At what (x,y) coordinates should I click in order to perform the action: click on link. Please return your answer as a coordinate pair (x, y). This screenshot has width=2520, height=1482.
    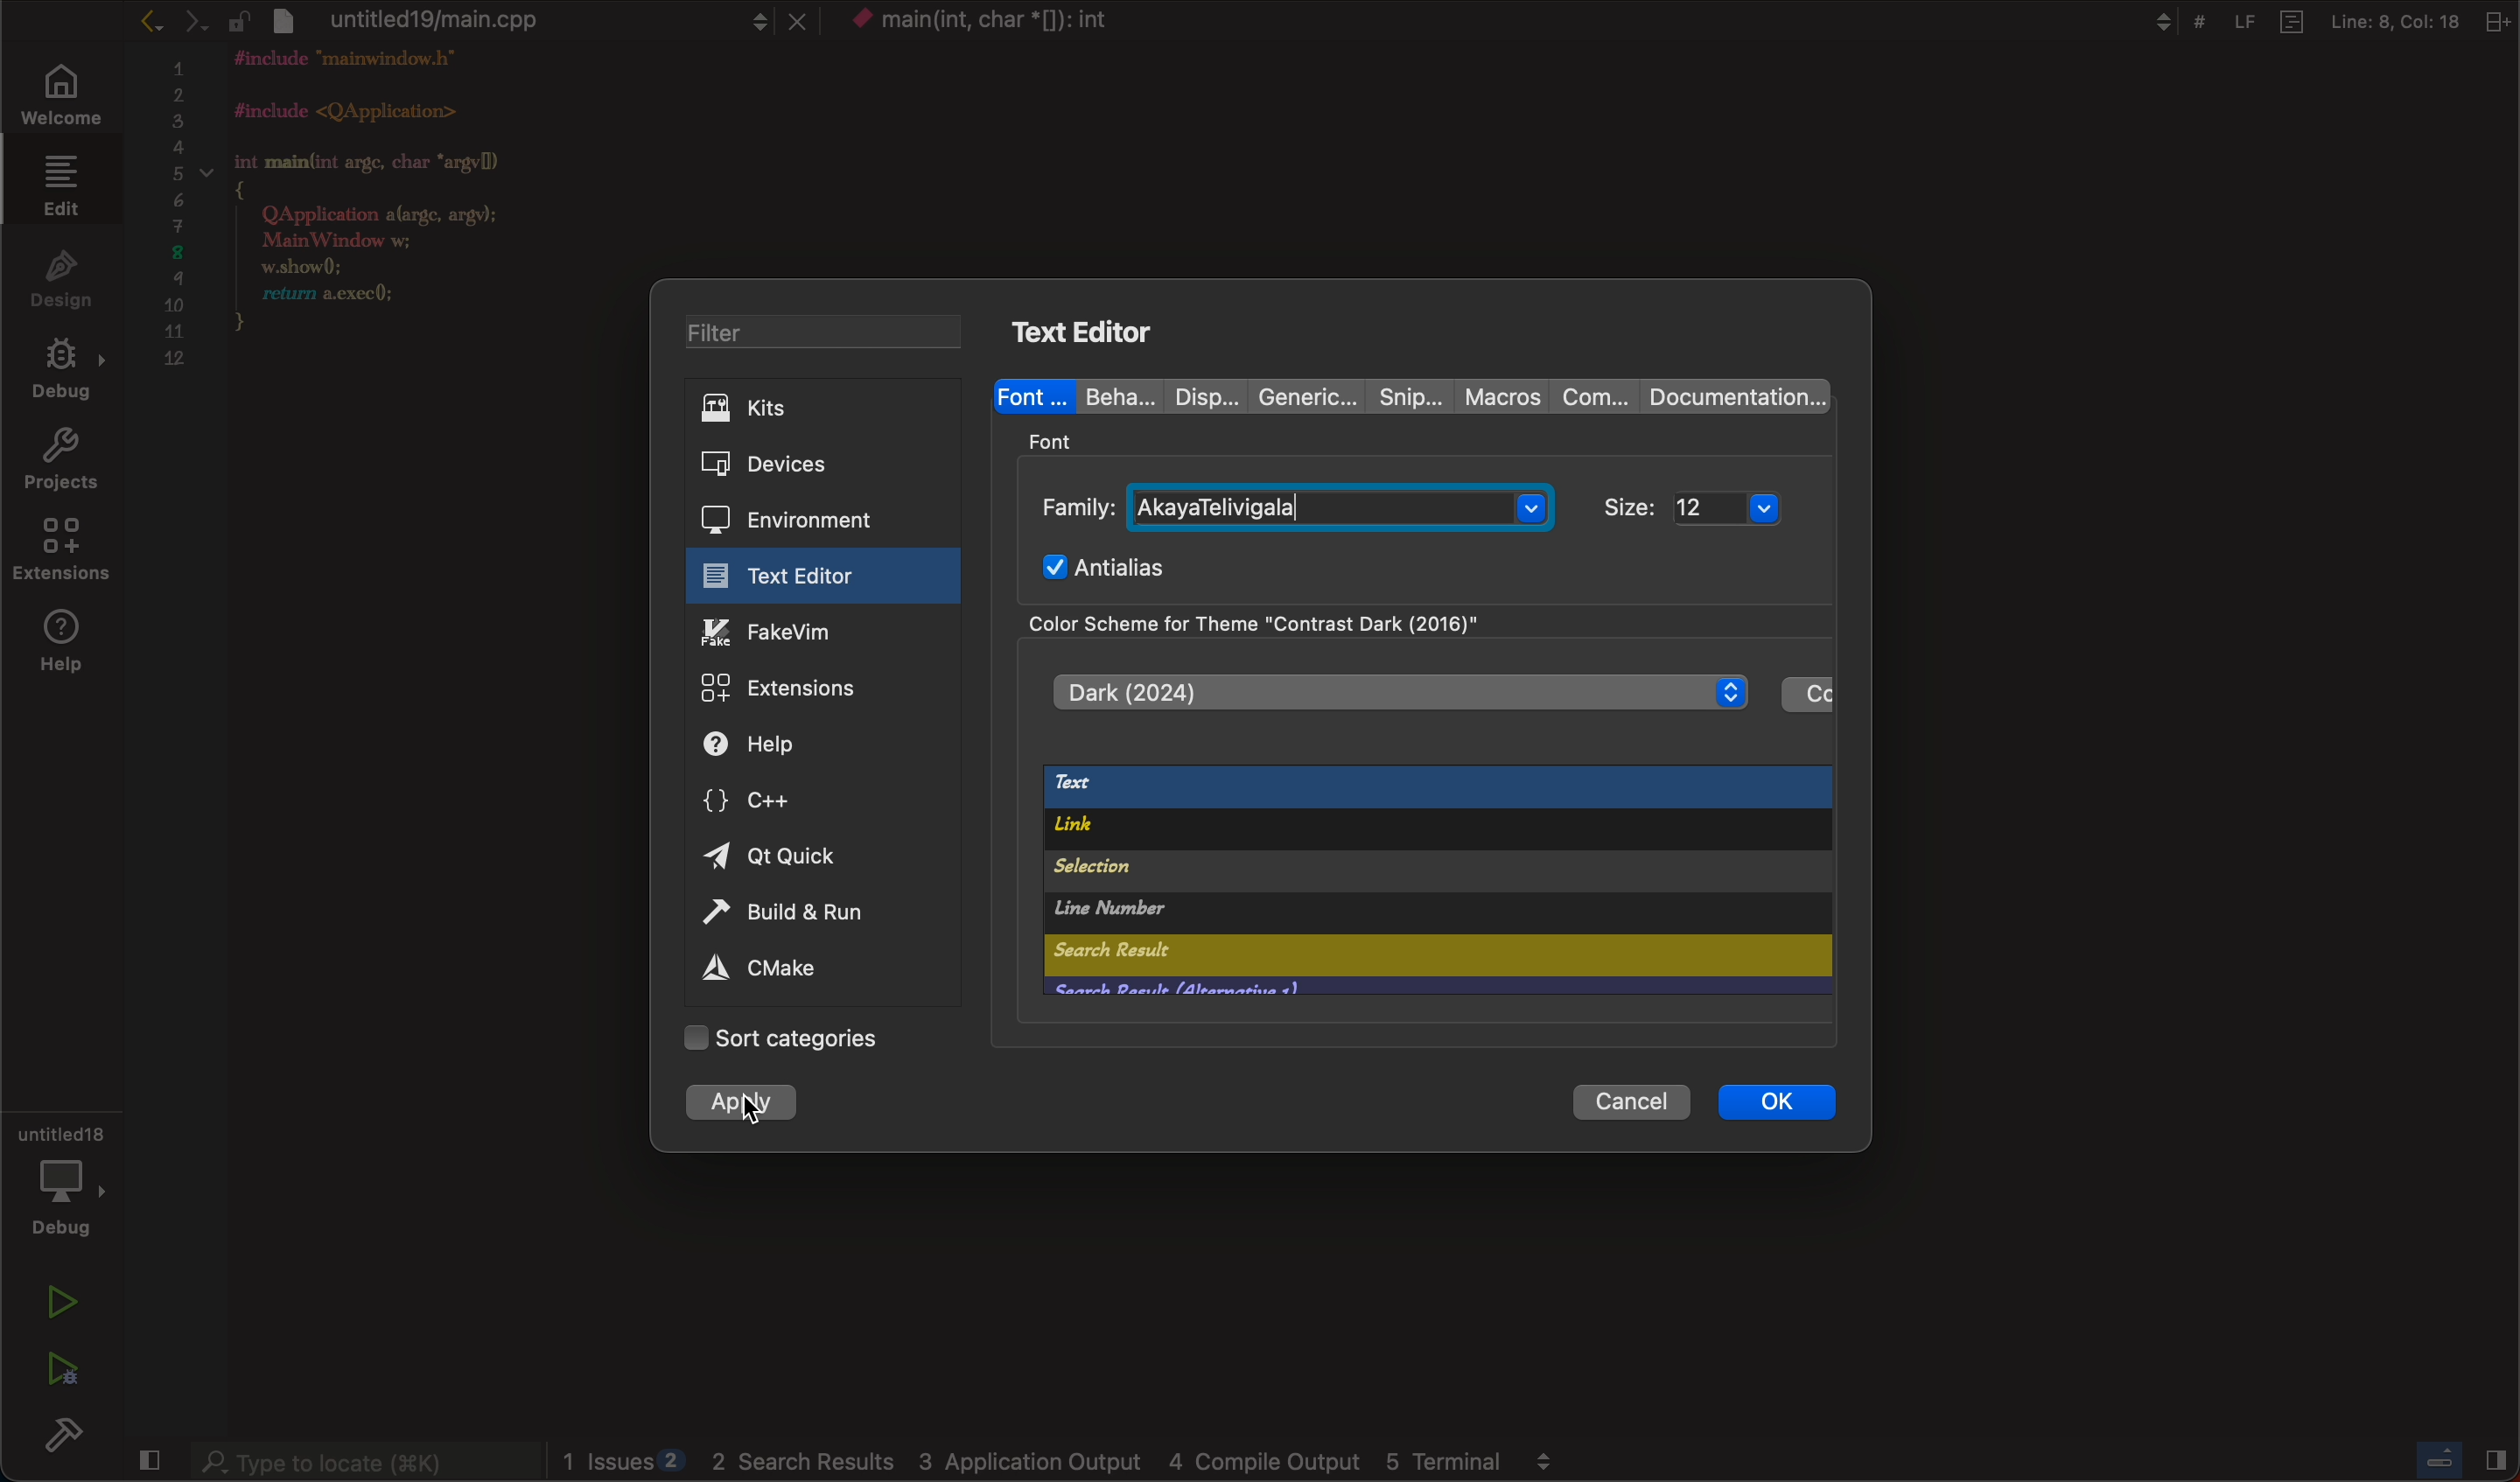
    Looking at the image, I should click on (1412, 832).